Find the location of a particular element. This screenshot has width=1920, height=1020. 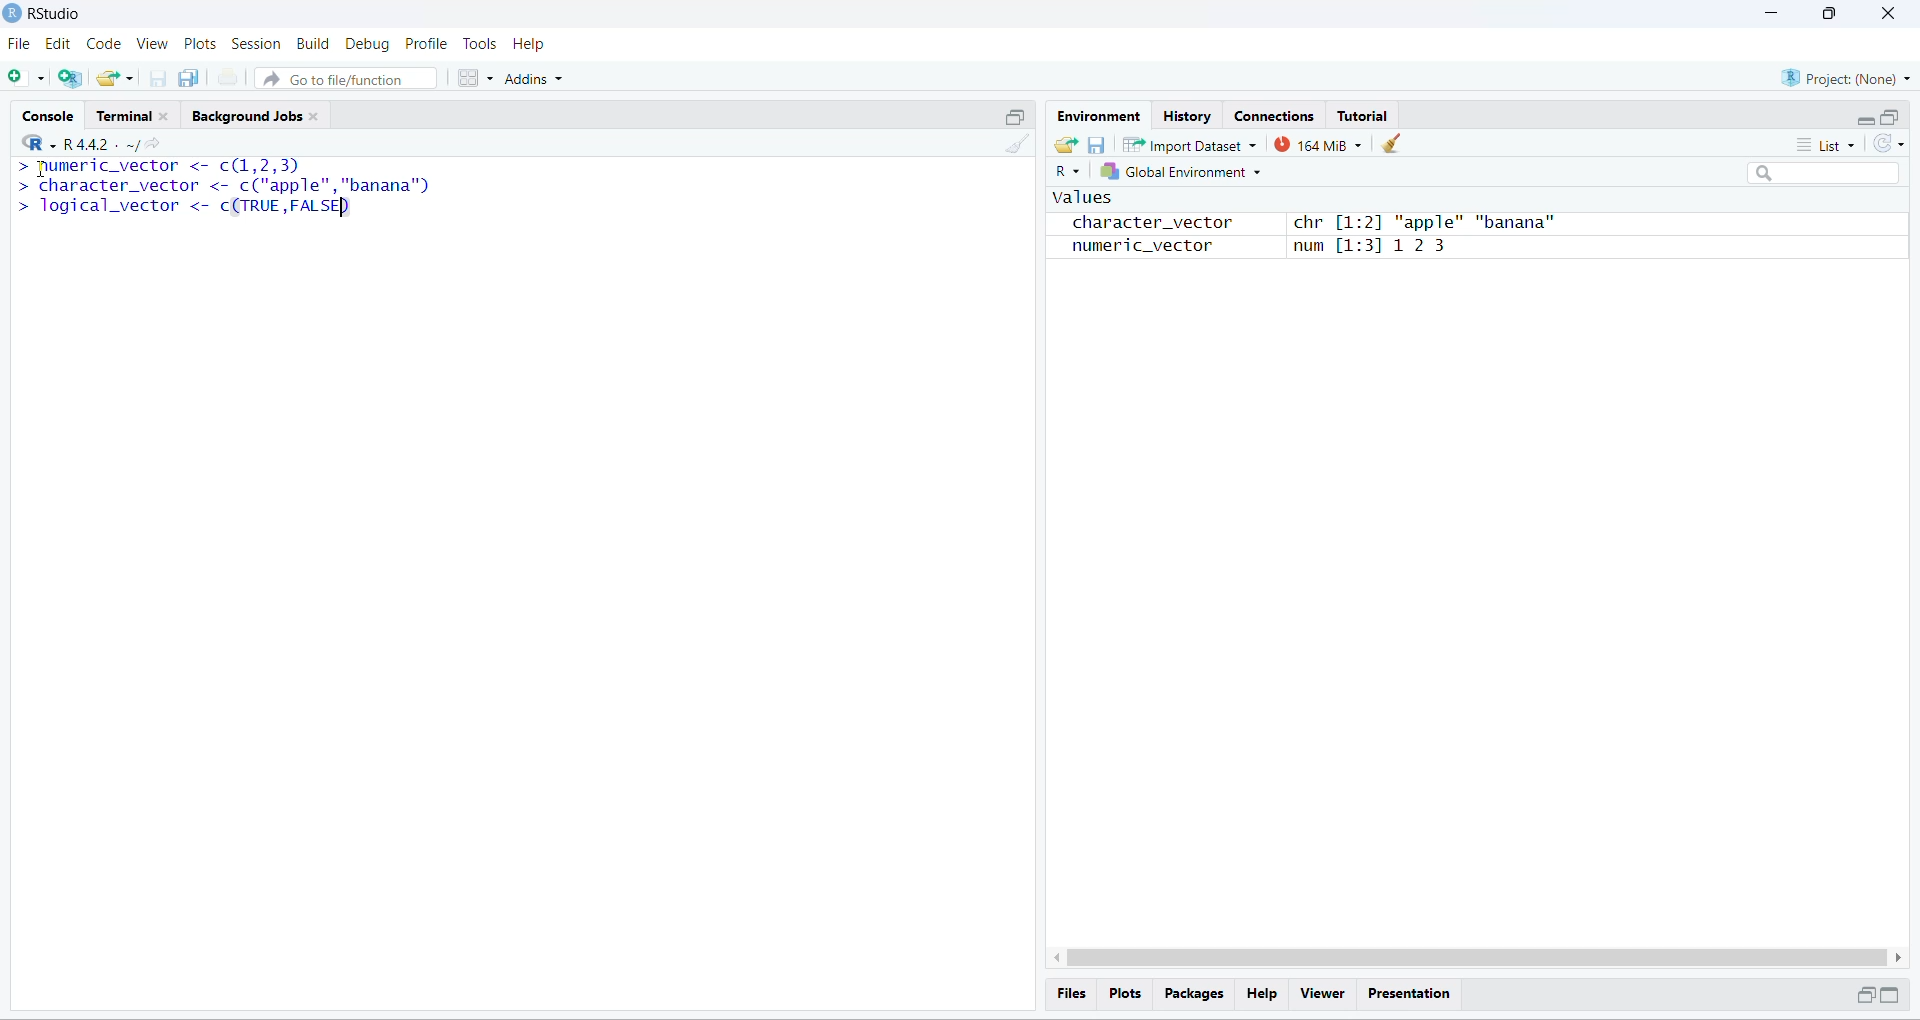

View is located at coordinates (152, 44).